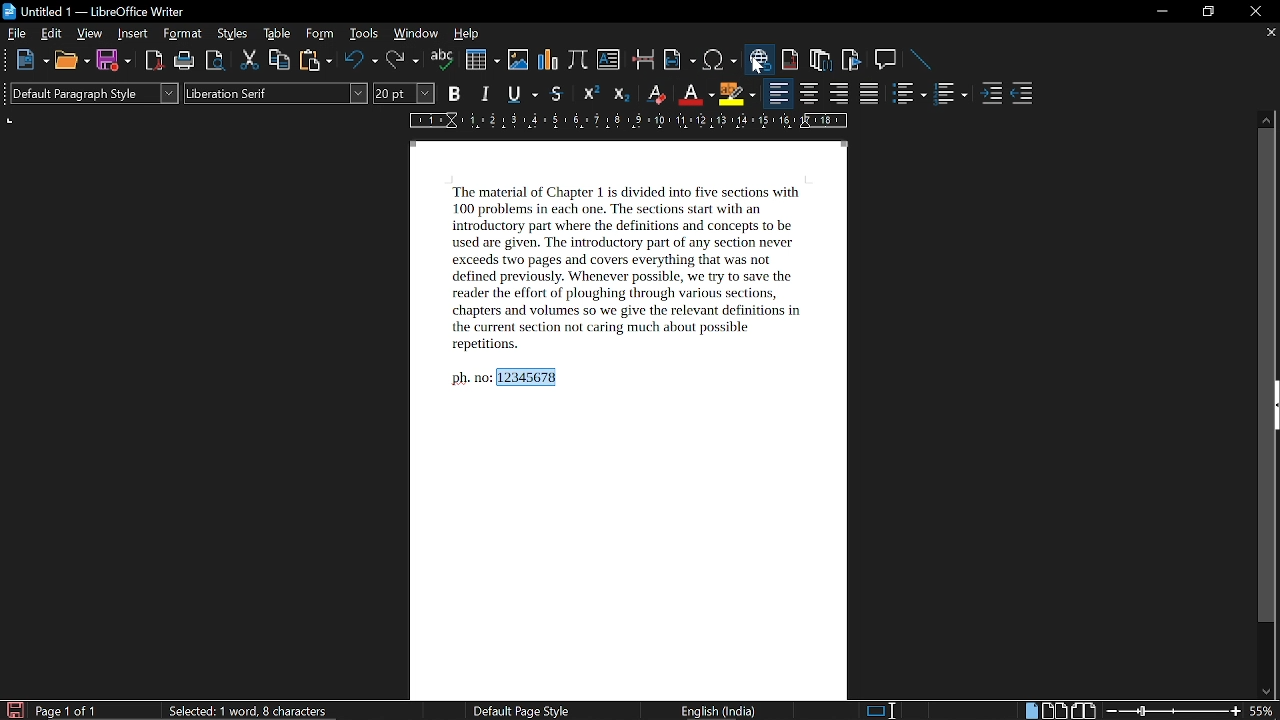 The height and width of the screenshot is (720, 1280). Describe the element at coordinates (521, 93) in the screenshot. I see `underline` at that location.